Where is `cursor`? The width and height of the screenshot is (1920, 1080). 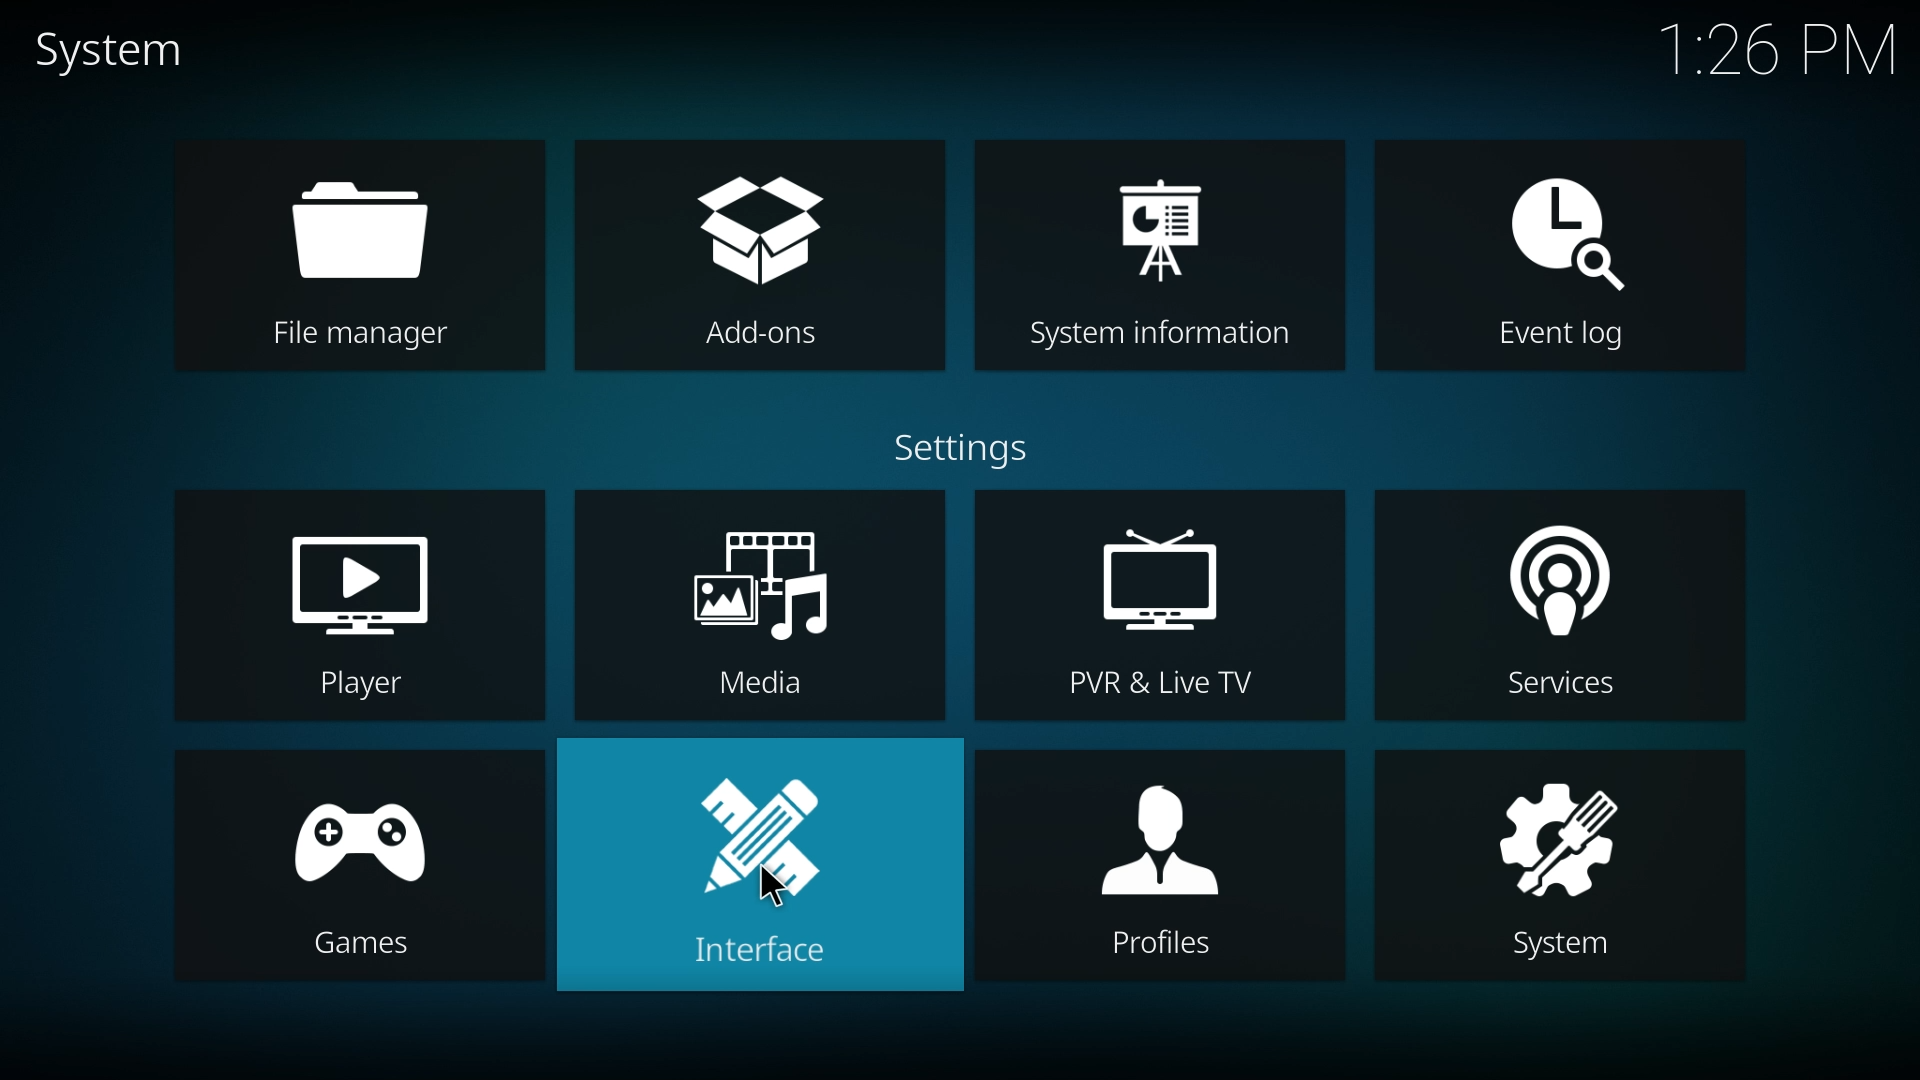 cursor is located at coordinates (776, 889).